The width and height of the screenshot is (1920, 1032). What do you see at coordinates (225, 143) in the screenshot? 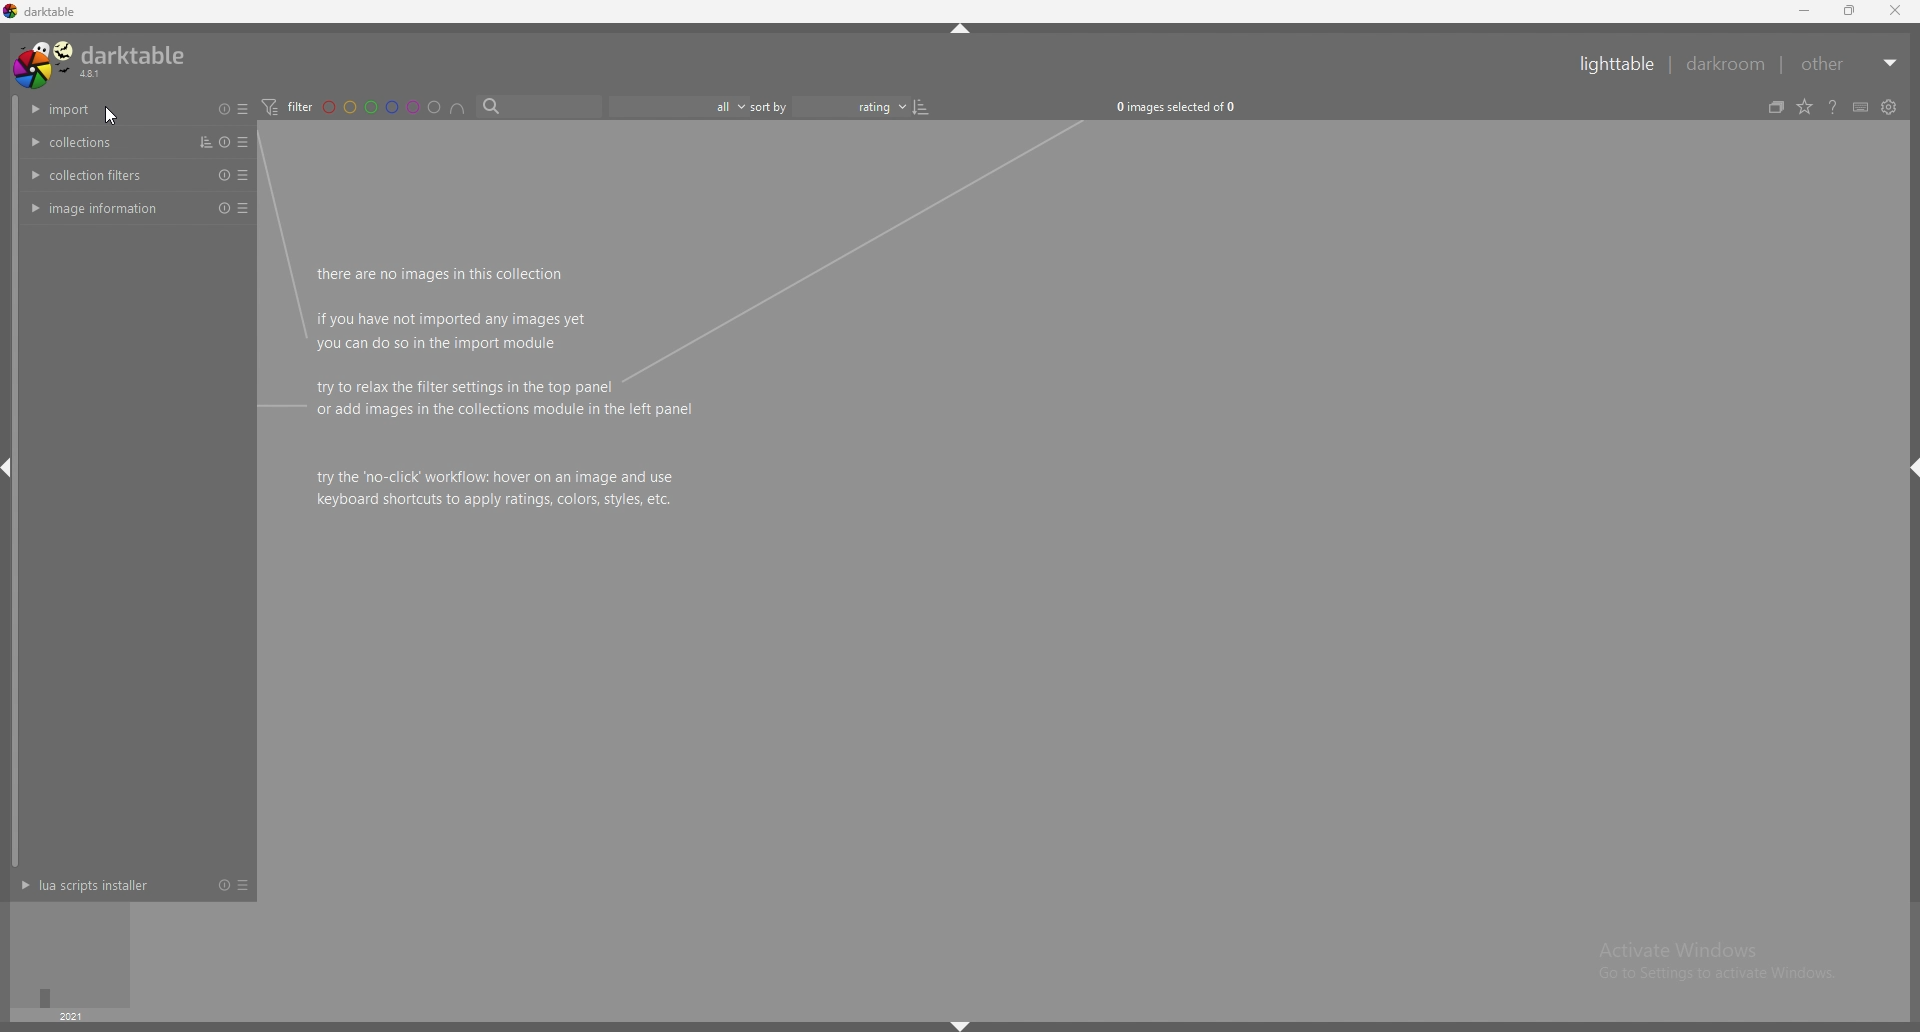
I see `reset` at bounding box center [225, 143].